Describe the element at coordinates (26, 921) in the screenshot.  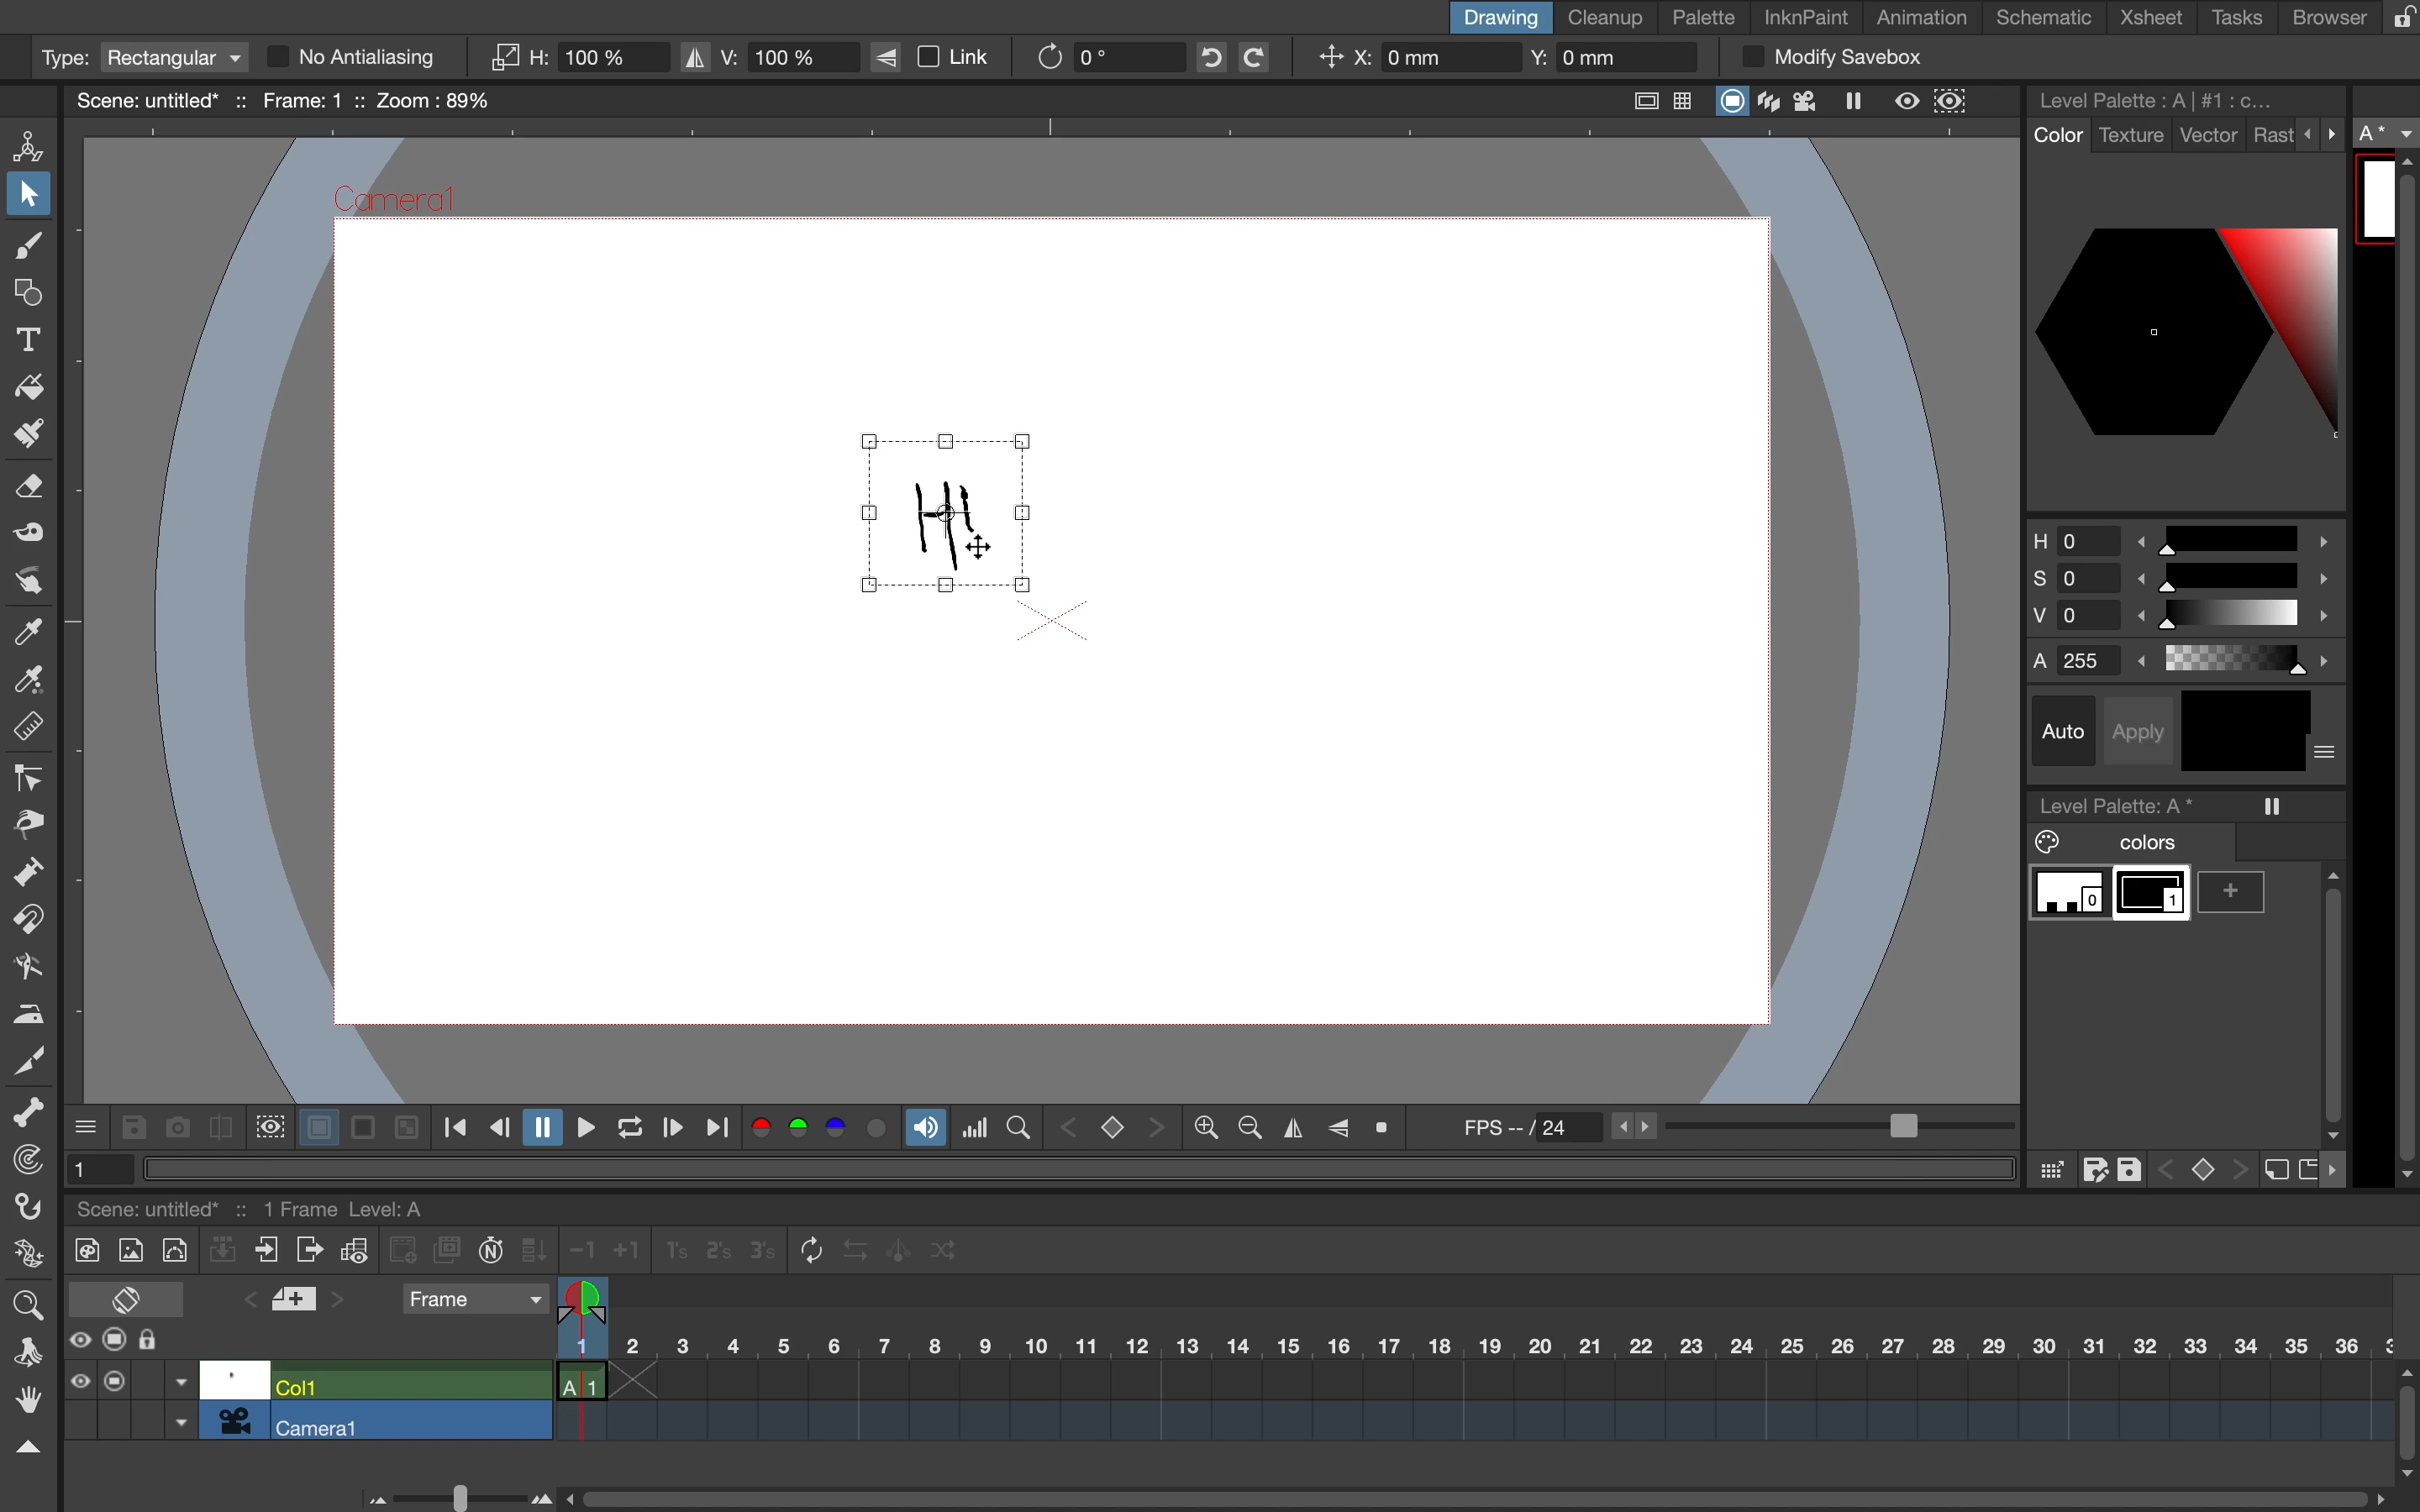
I see `magnet tool` at that location.